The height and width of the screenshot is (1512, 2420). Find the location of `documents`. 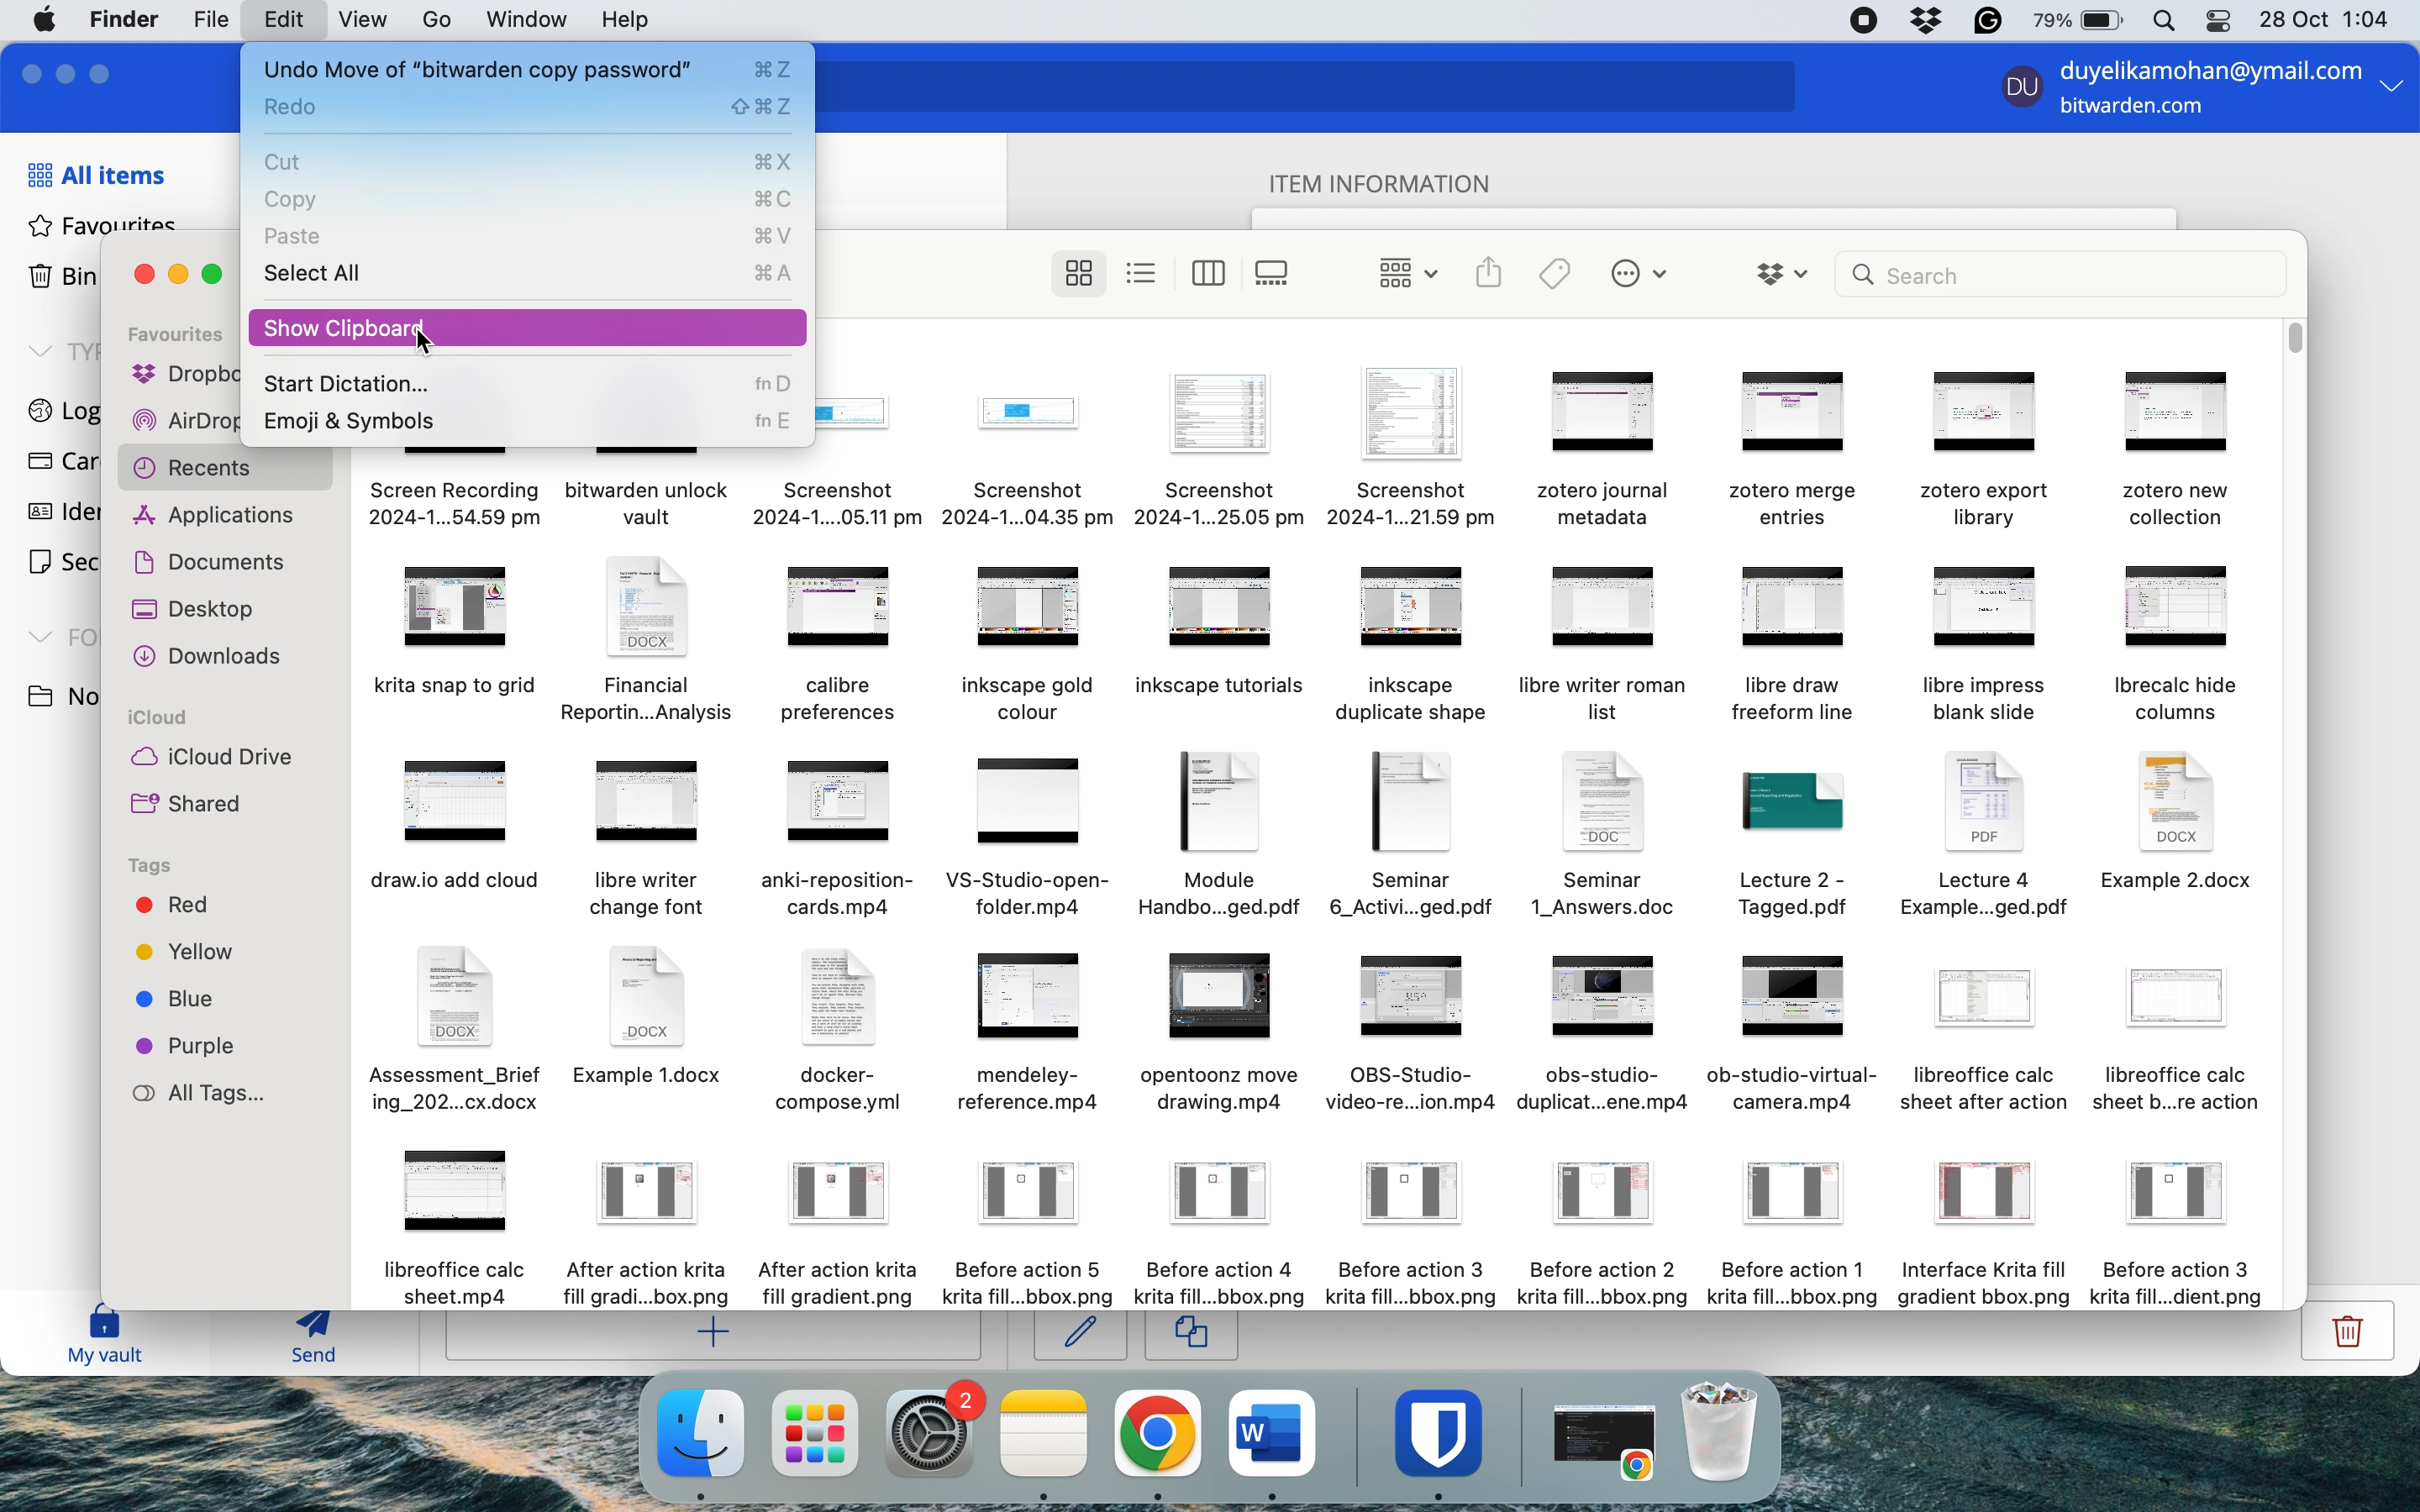

documents is located at coordinates (219, 559).